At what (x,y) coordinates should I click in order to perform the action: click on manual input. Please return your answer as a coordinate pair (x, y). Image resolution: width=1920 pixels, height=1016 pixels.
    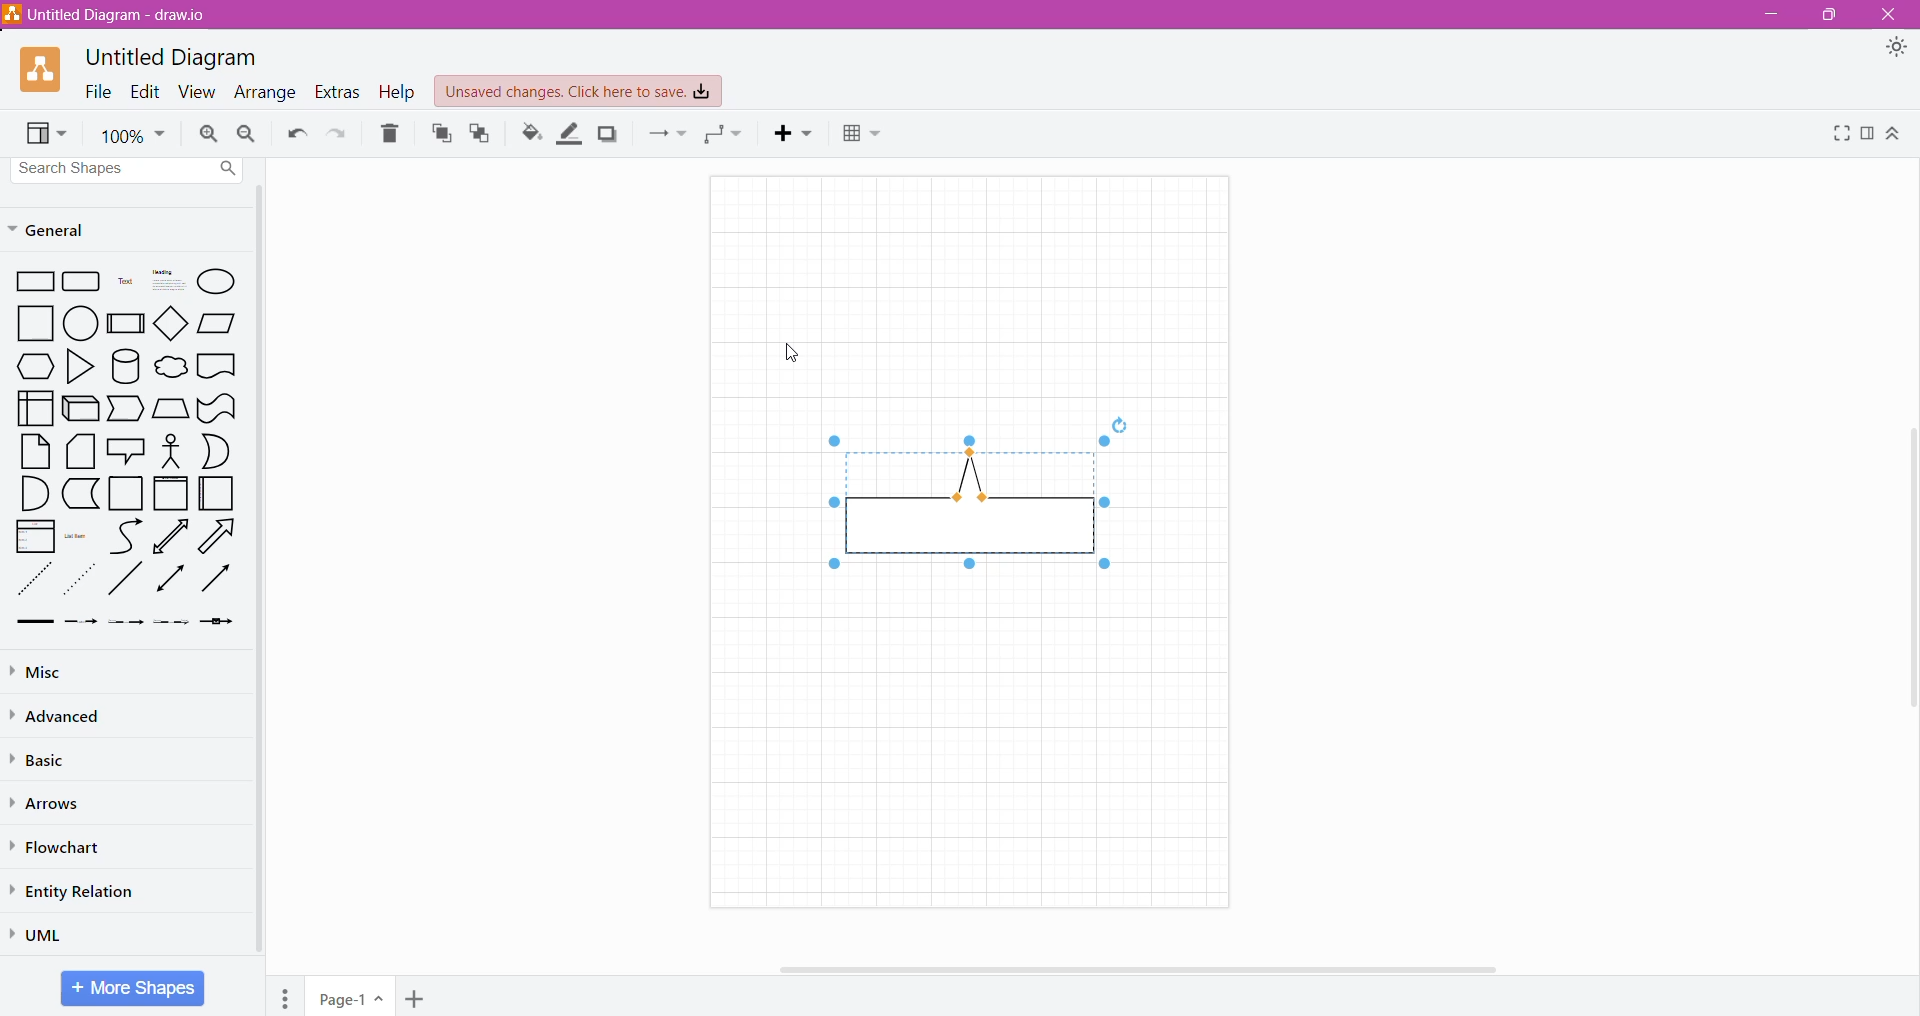
    Looking at the image, I should click on (171, 408).